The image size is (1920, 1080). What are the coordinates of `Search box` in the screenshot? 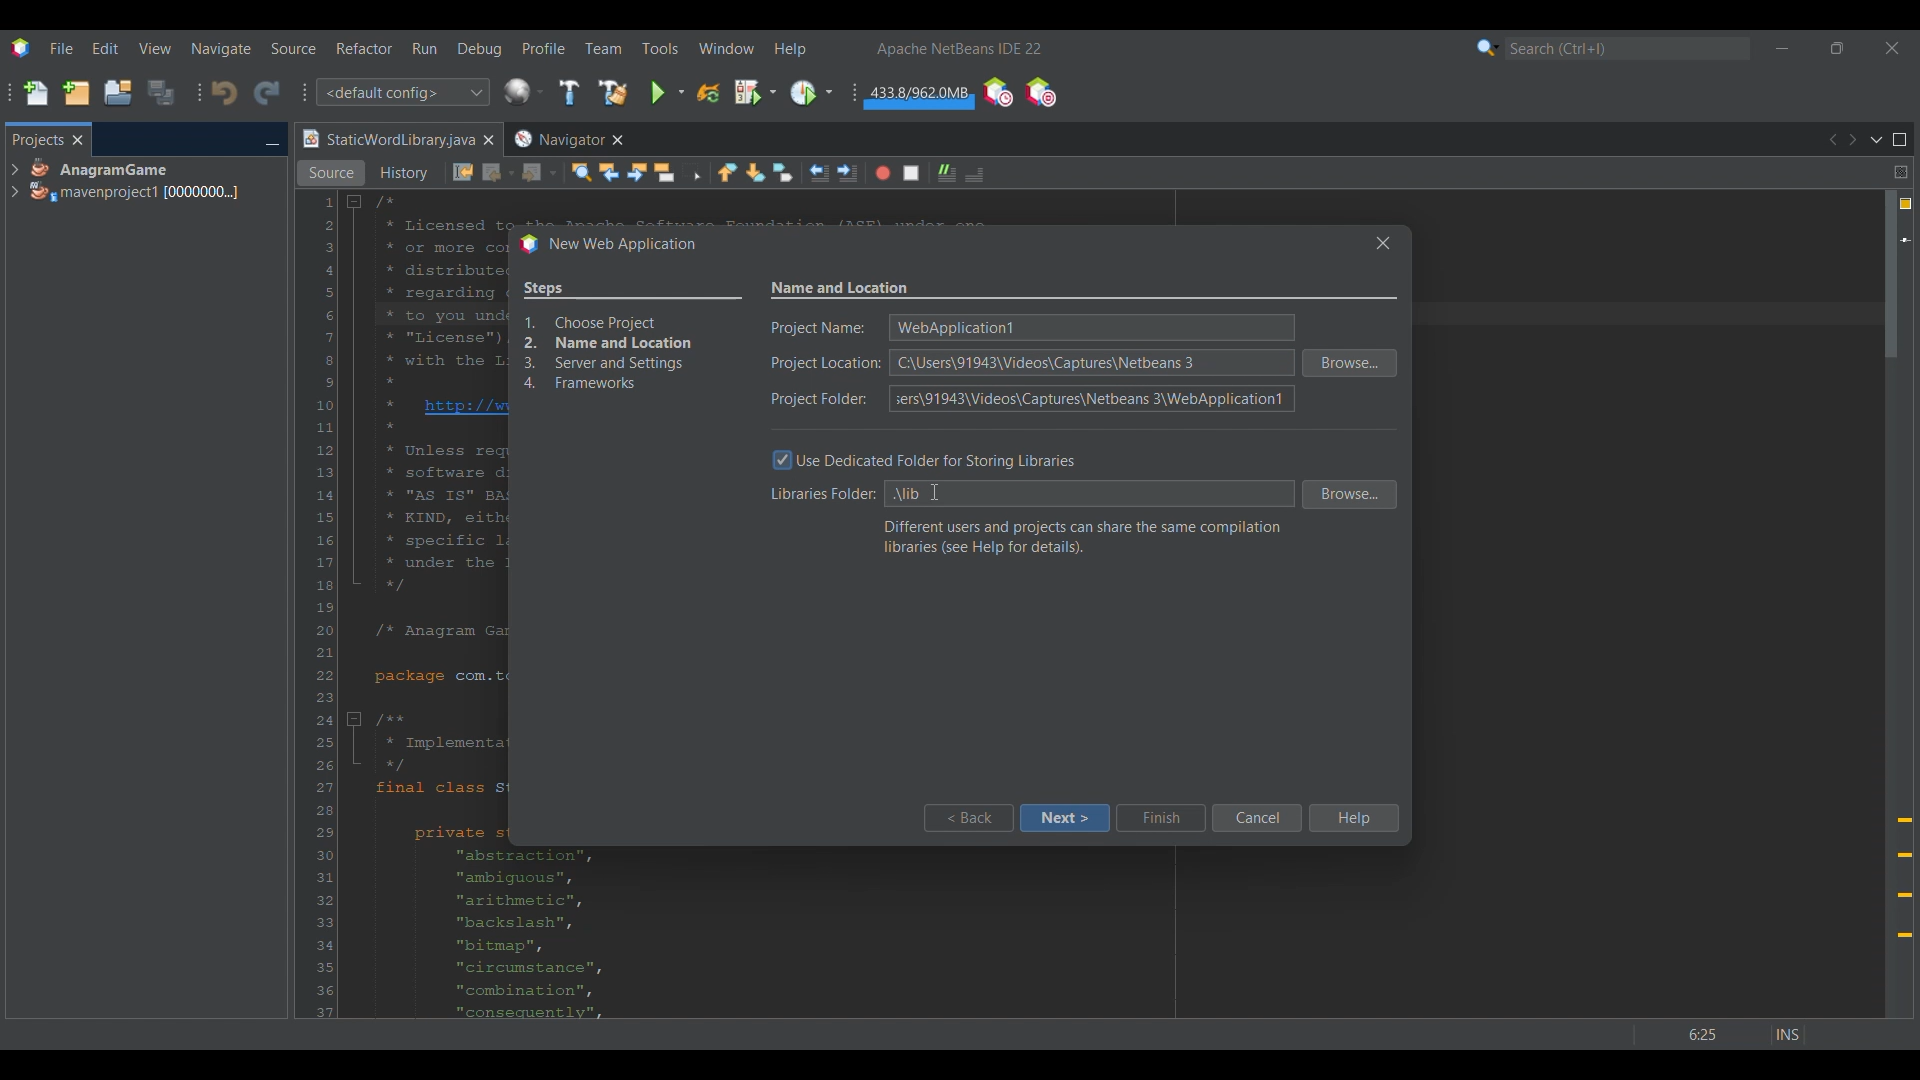 It's located at (1628, 48).